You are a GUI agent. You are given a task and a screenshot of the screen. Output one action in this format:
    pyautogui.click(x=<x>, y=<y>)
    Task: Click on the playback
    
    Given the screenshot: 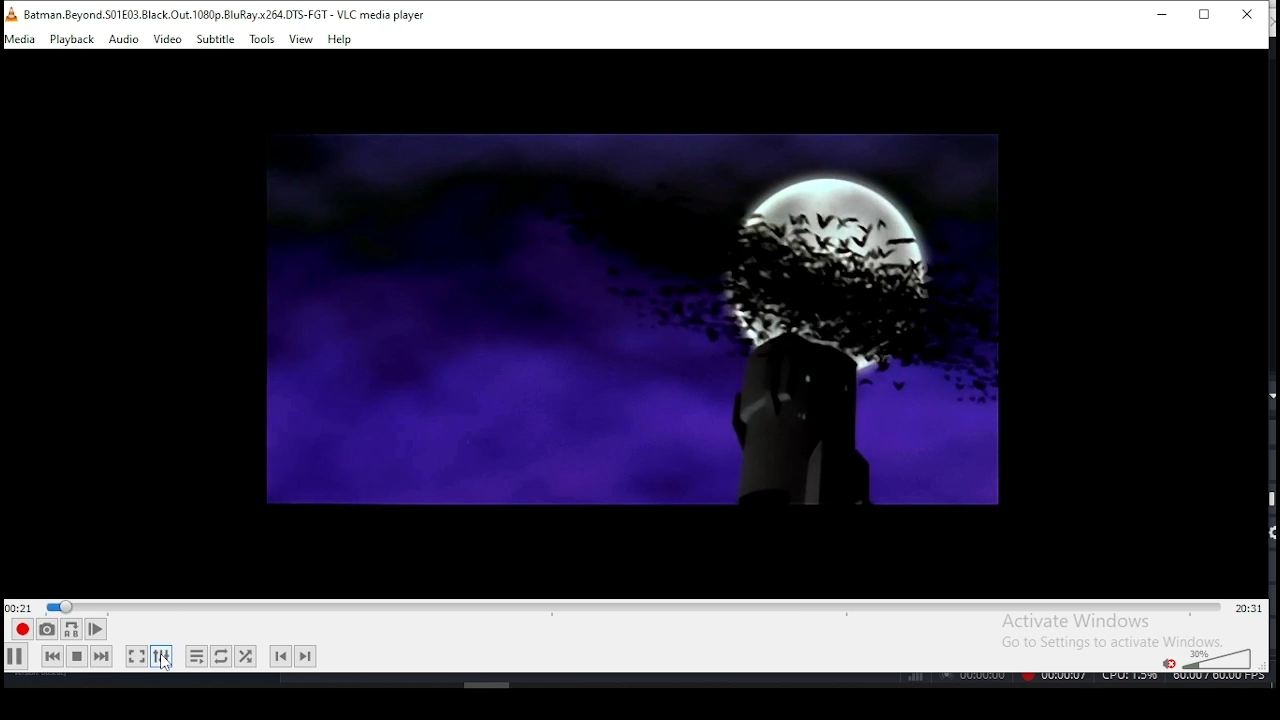 What is the action you would take?
    pyautogui.click(x=72, y=40)
    